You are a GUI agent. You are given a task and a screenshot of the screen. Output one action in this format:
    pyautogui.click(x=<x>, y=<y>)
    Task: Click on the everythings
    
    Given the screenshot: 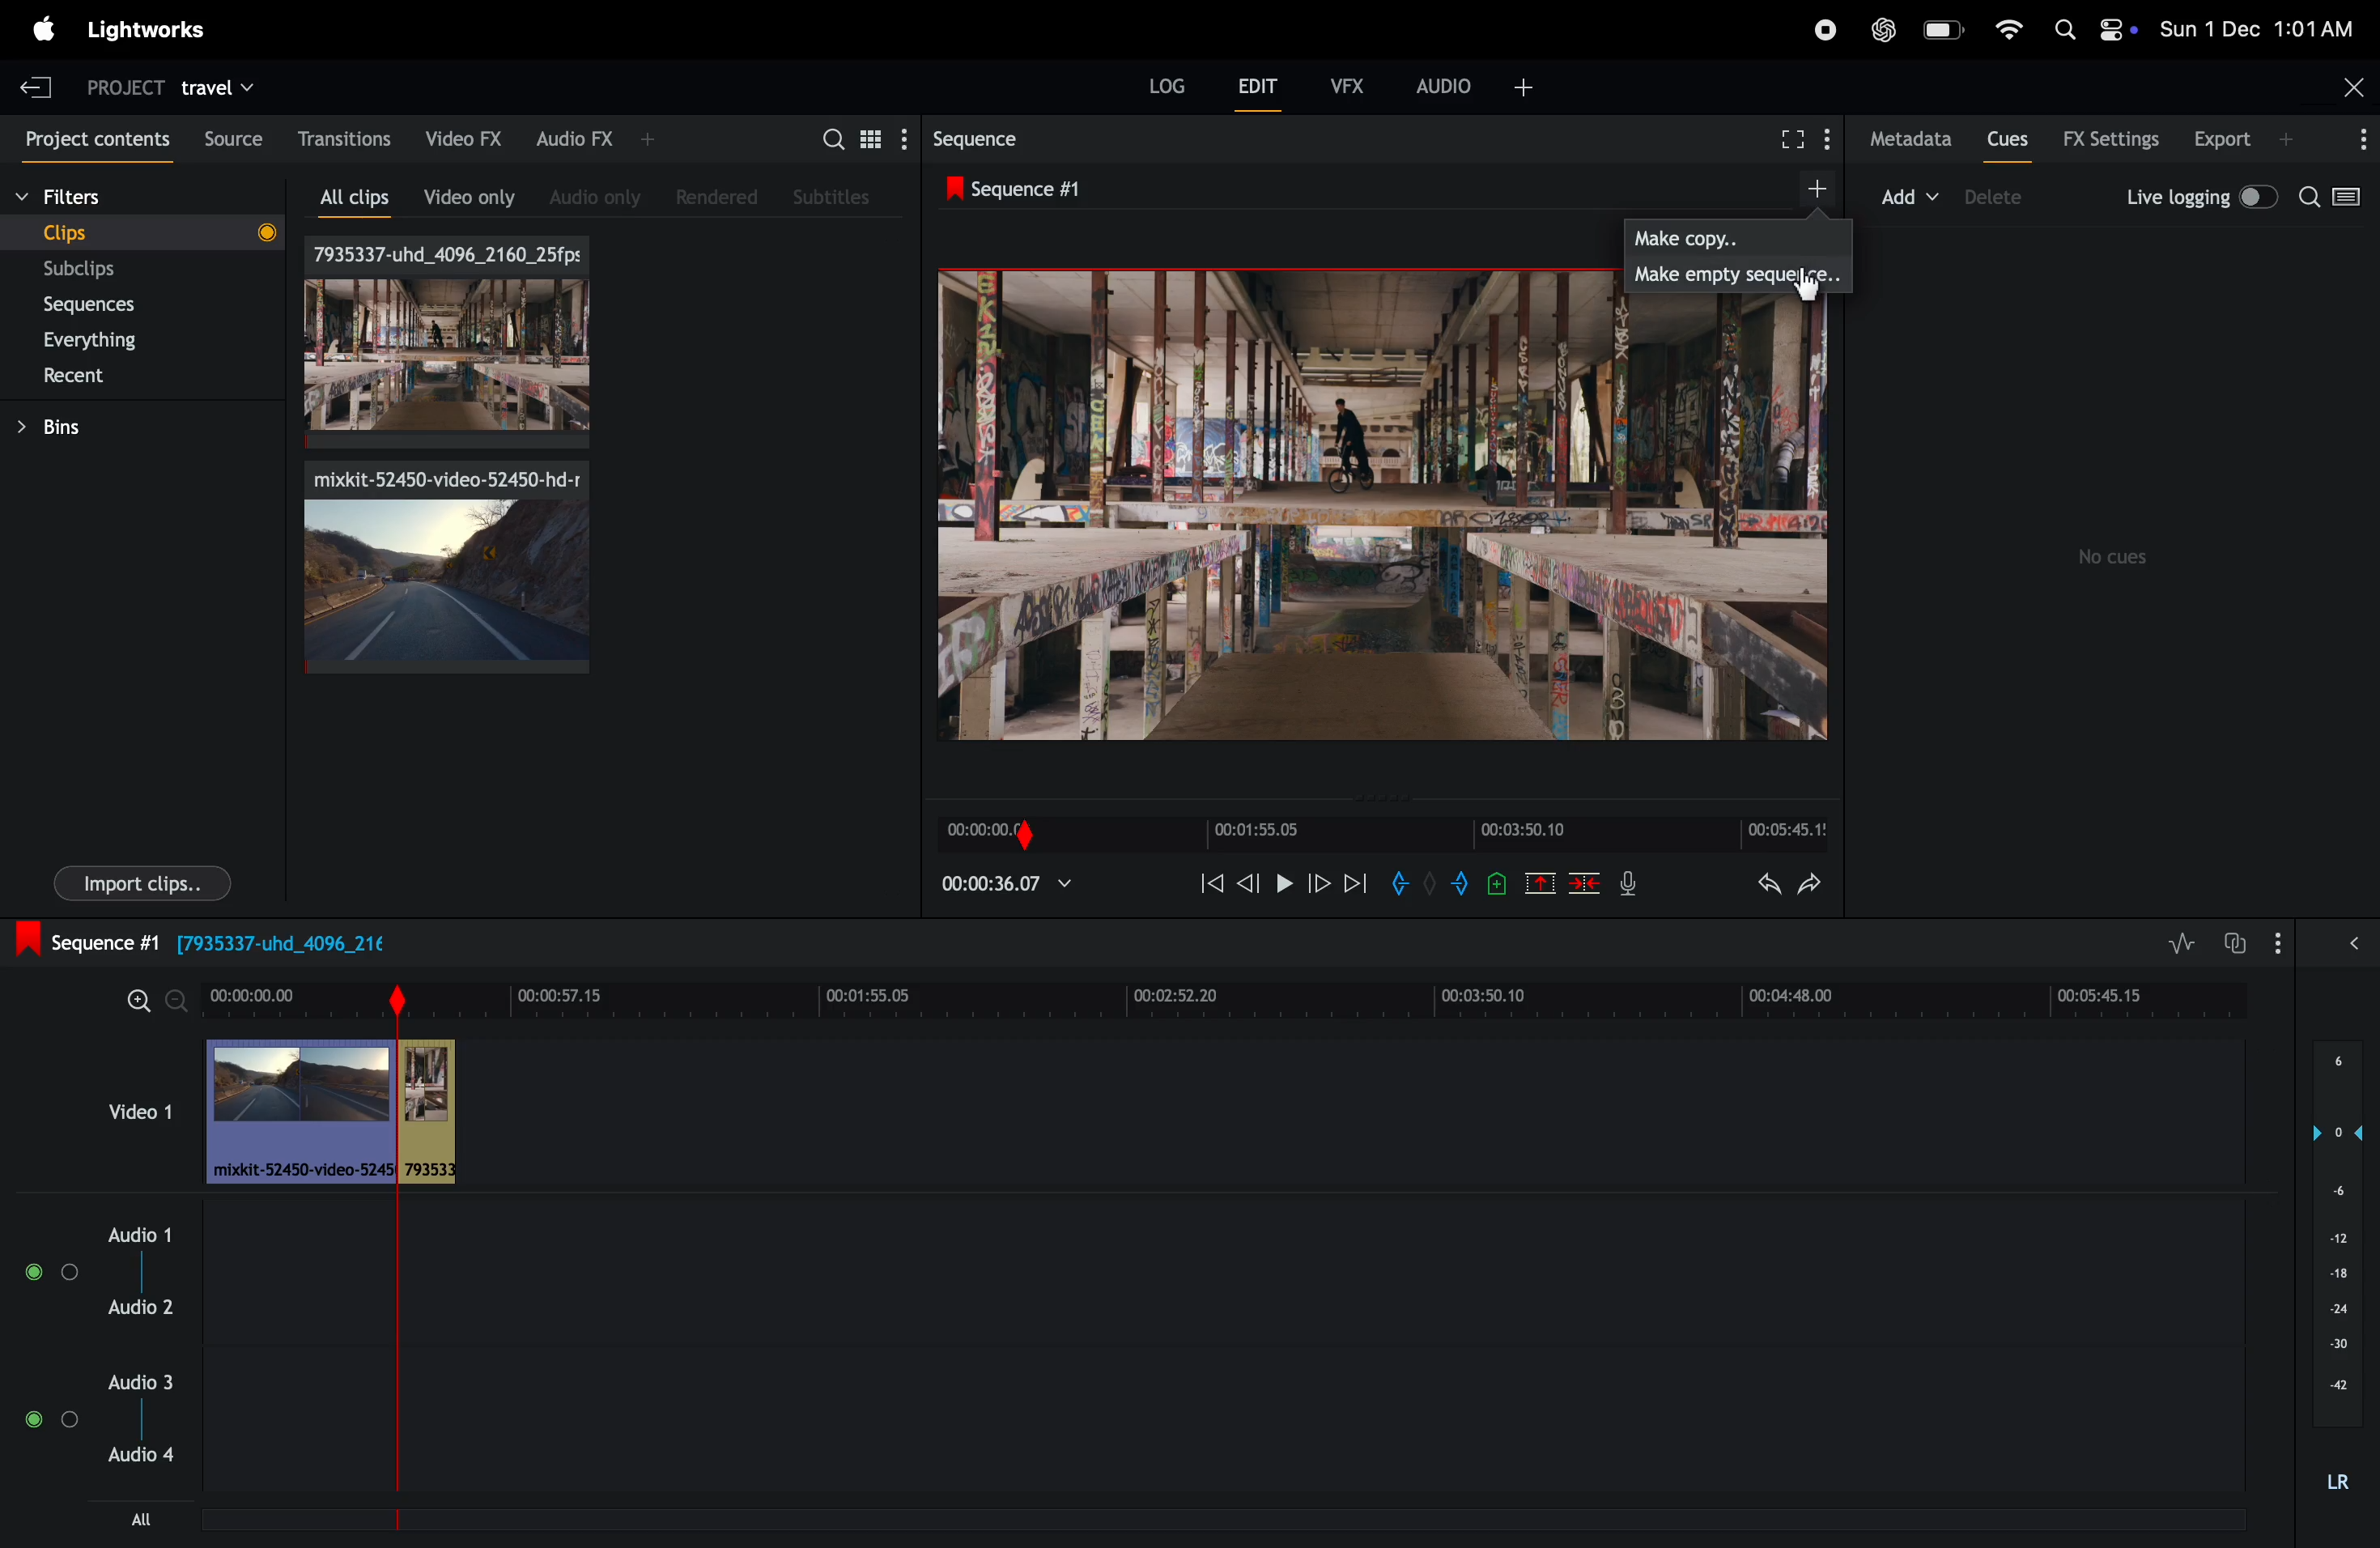 What is the action you would take?
    pyautogui.click(x=125, y=341)
    